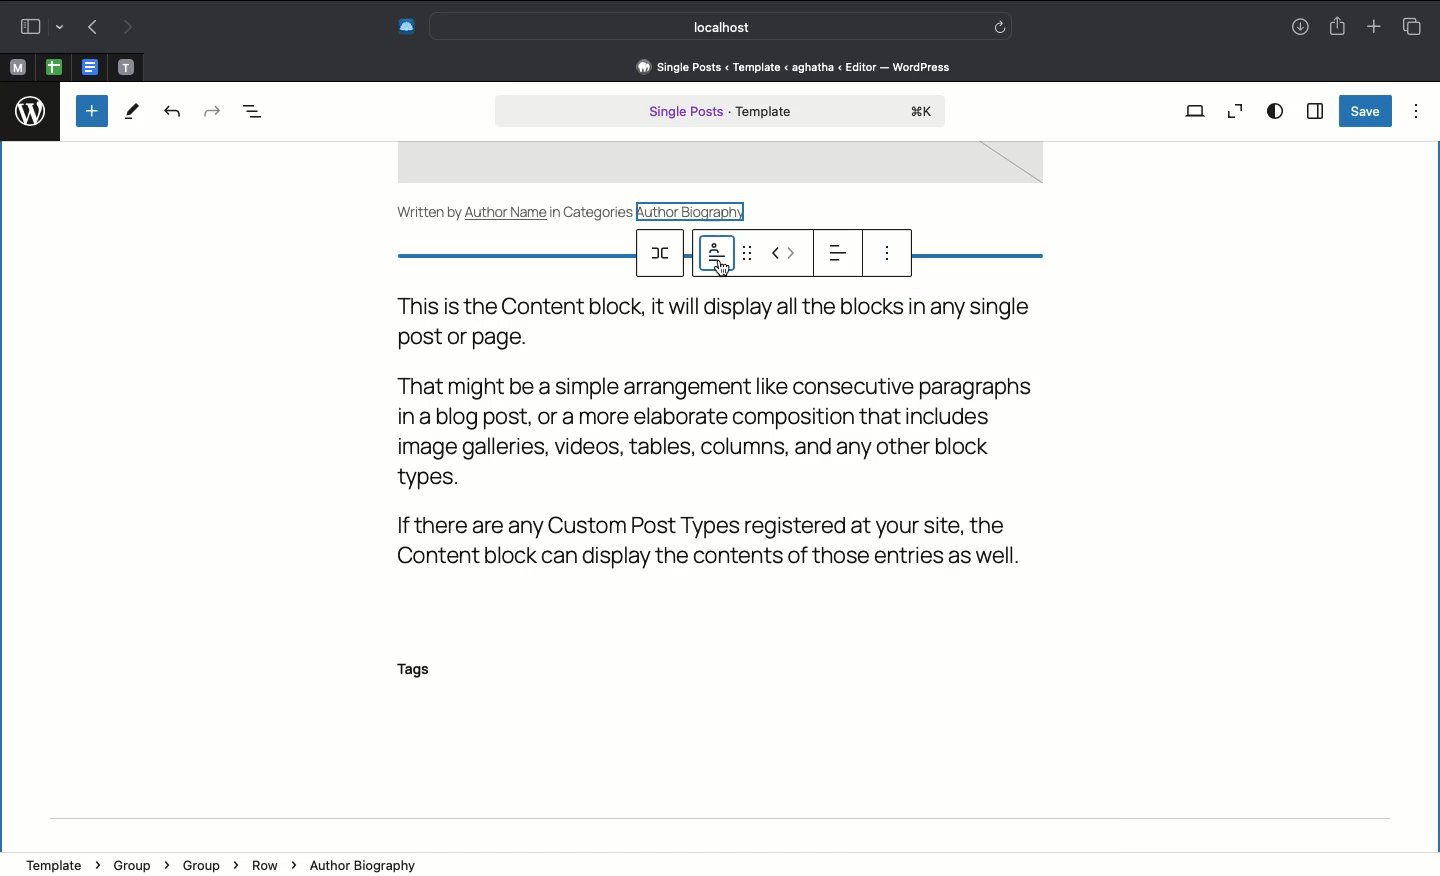  Describe the element at coordinates (1364, 111) in the screenshot. I see `Save` at that location.